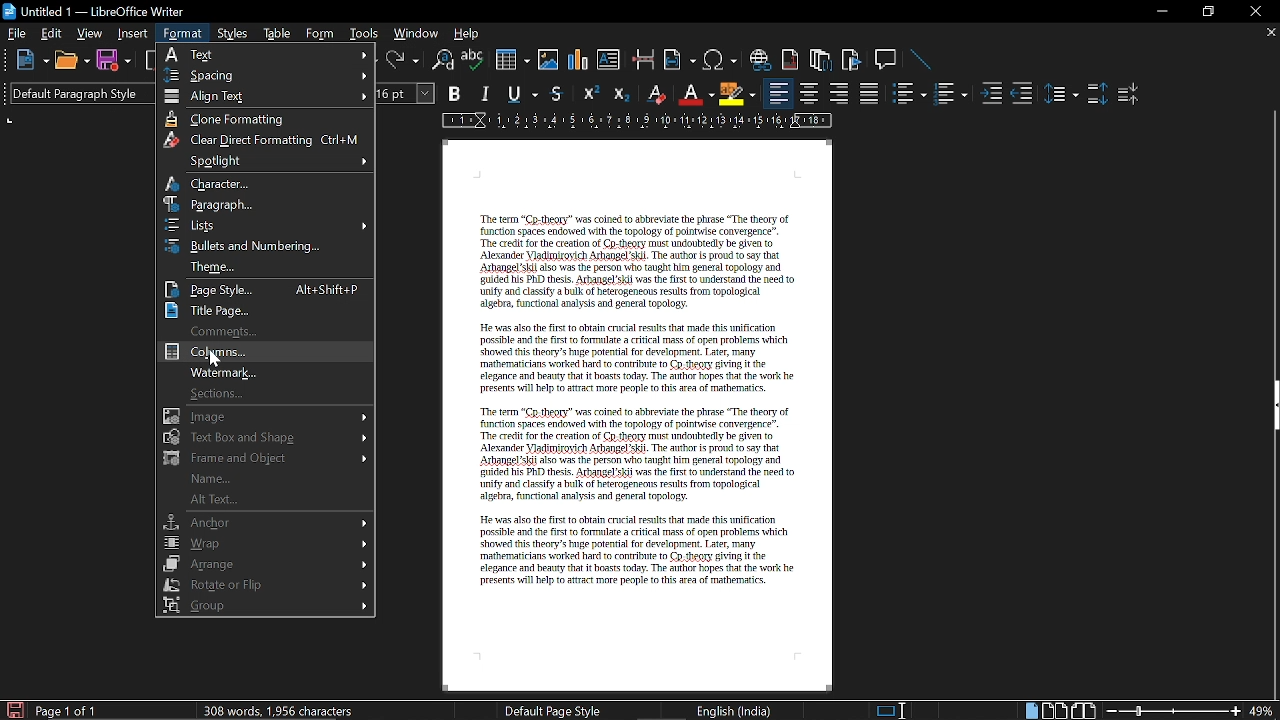 The height and width of the screenshot is (720, 1280). I want to click on Form, so click(322, 31).